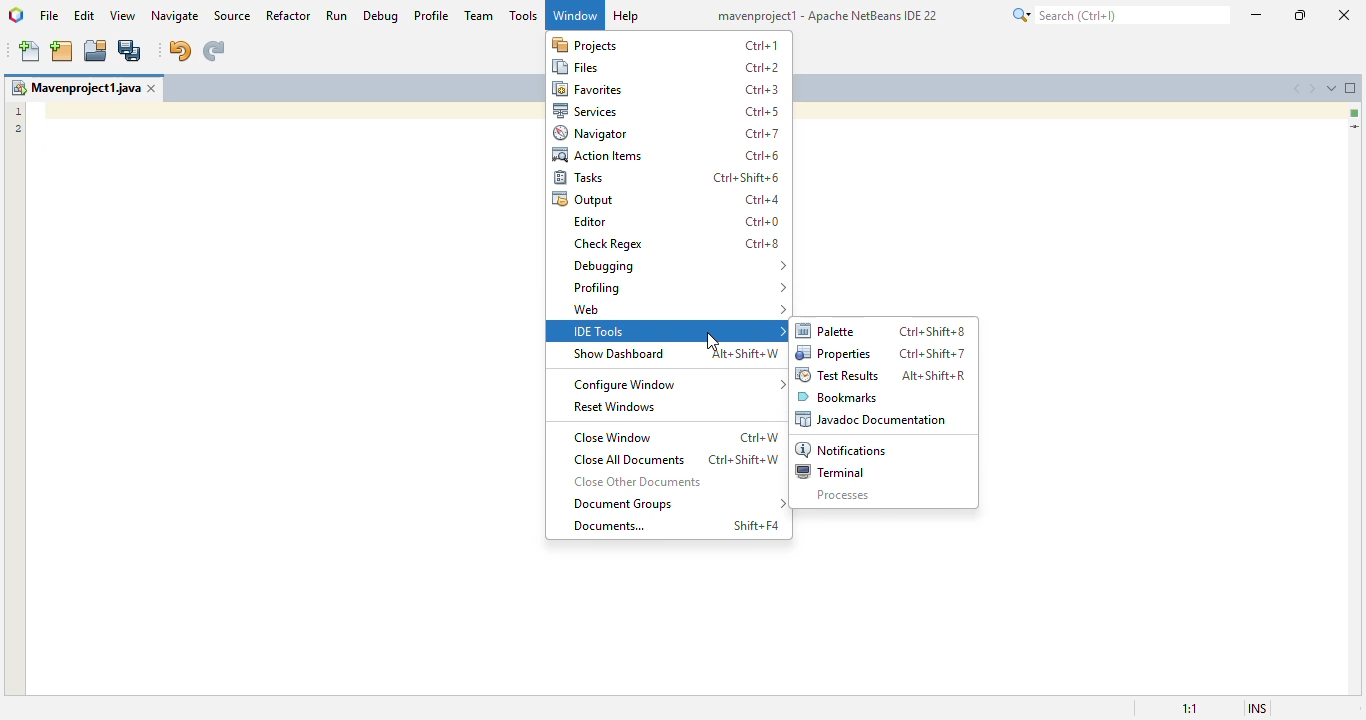 This screenshot has width=1366, height=720. Describe the element at coordinates (96, 50) in the screenshot. I see `open project` at that location.